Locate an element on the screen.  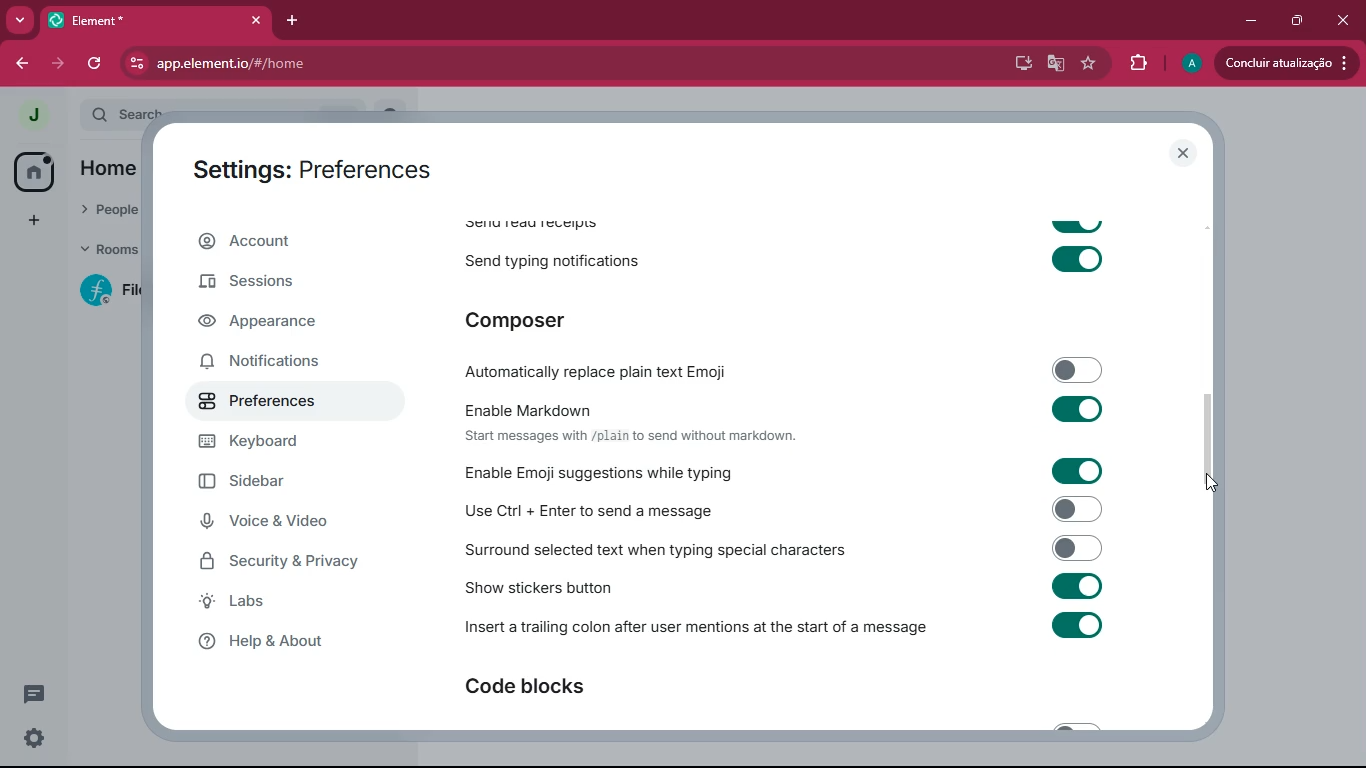
profile is located at coordinates (1193, 63).